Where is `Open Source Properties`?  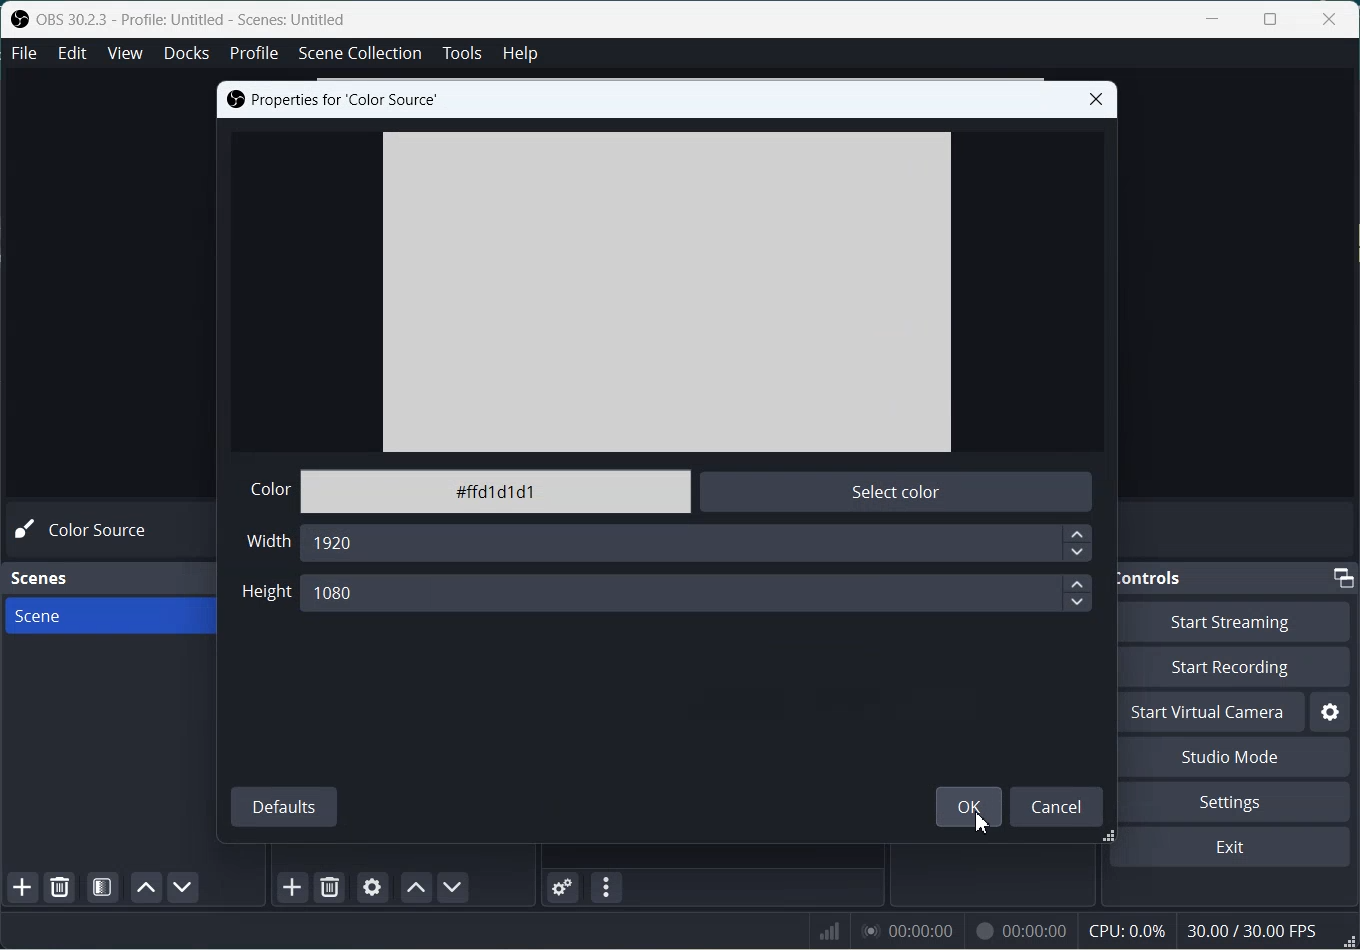
Open Source Properties is located at coordinates (372, 885).